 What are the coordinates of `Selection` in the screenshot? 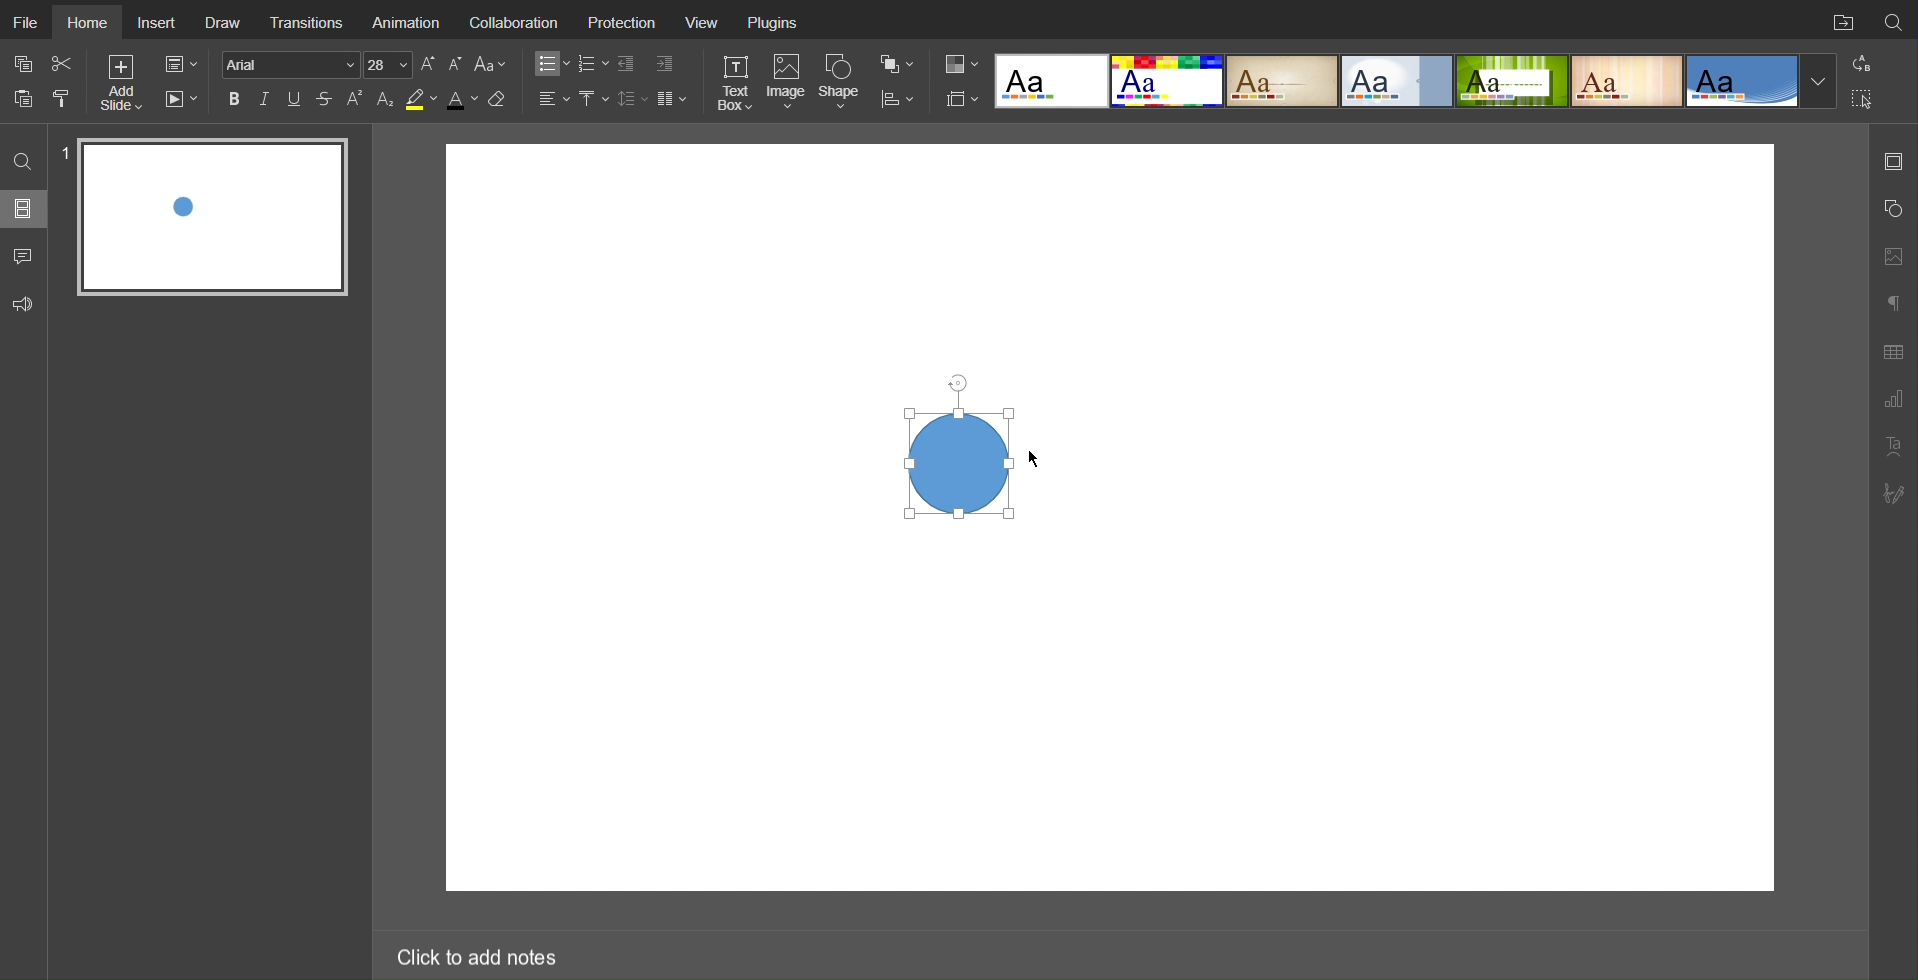 It's located at (1863, 98).